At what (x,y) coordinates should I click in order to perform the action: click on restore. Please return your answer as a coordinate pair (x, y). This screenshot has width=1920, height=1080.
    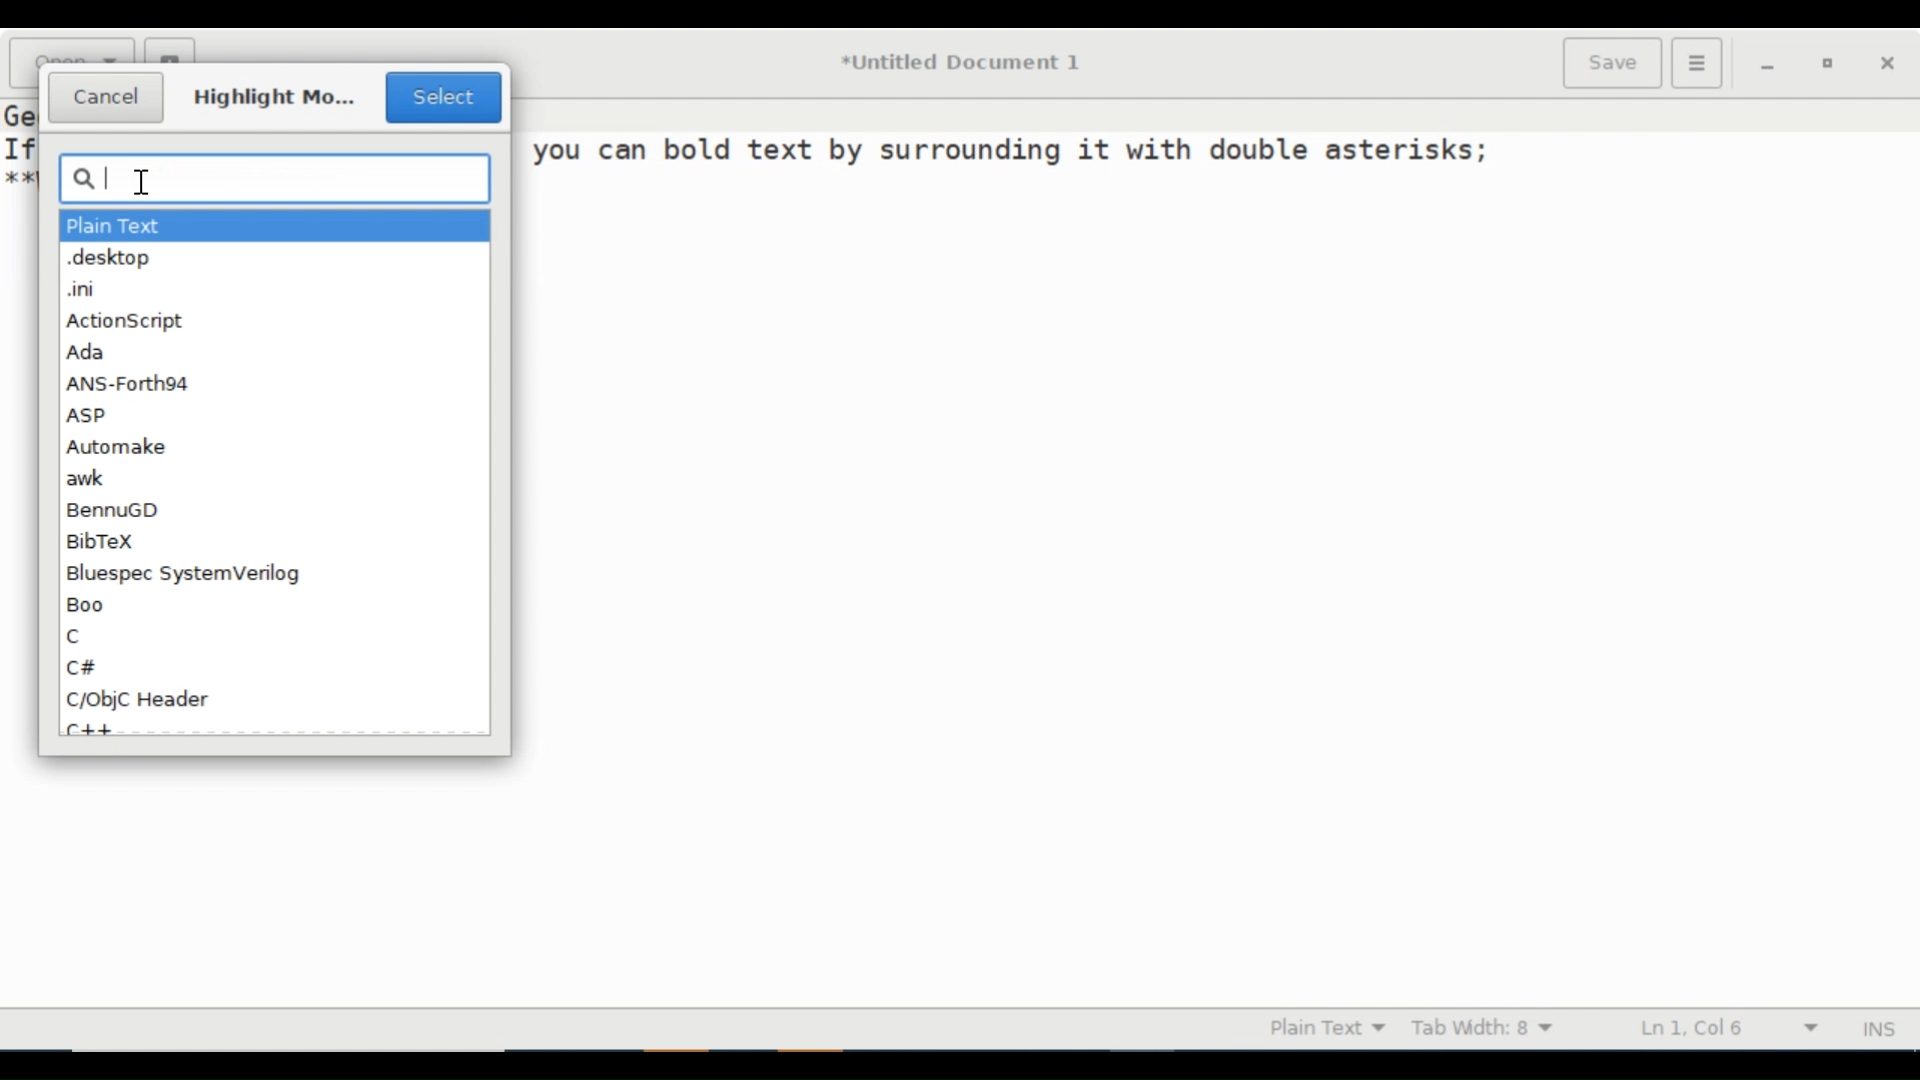
    Looking at the image, I should click on (1834, 63).